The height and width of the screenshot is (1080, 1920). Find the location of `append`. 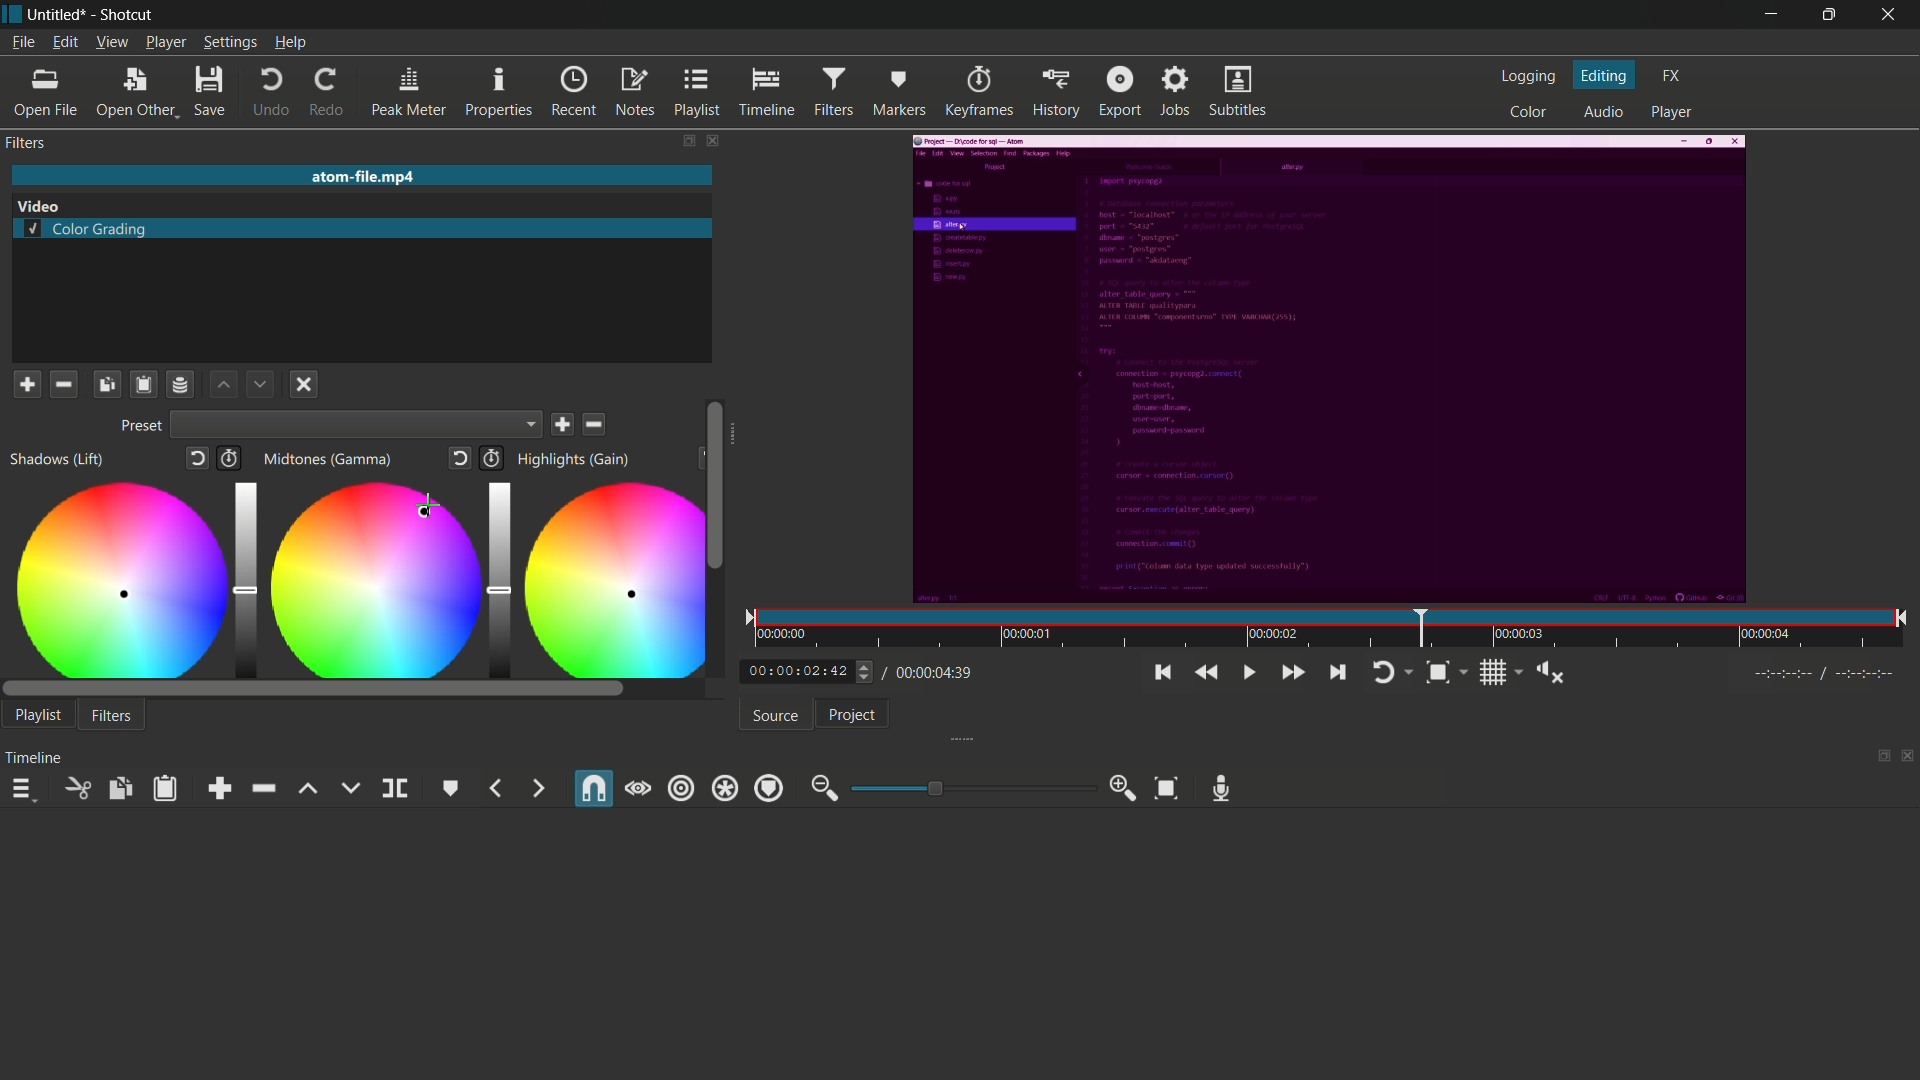

append is located at coordinates (224, 789).